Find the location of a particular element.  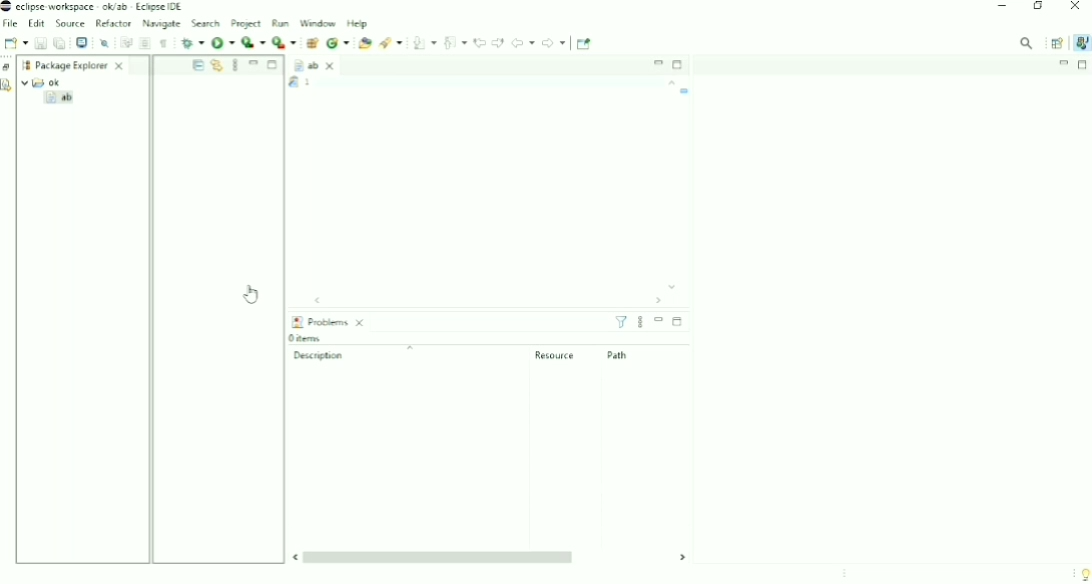

ab is located at coordinates (58, 98).